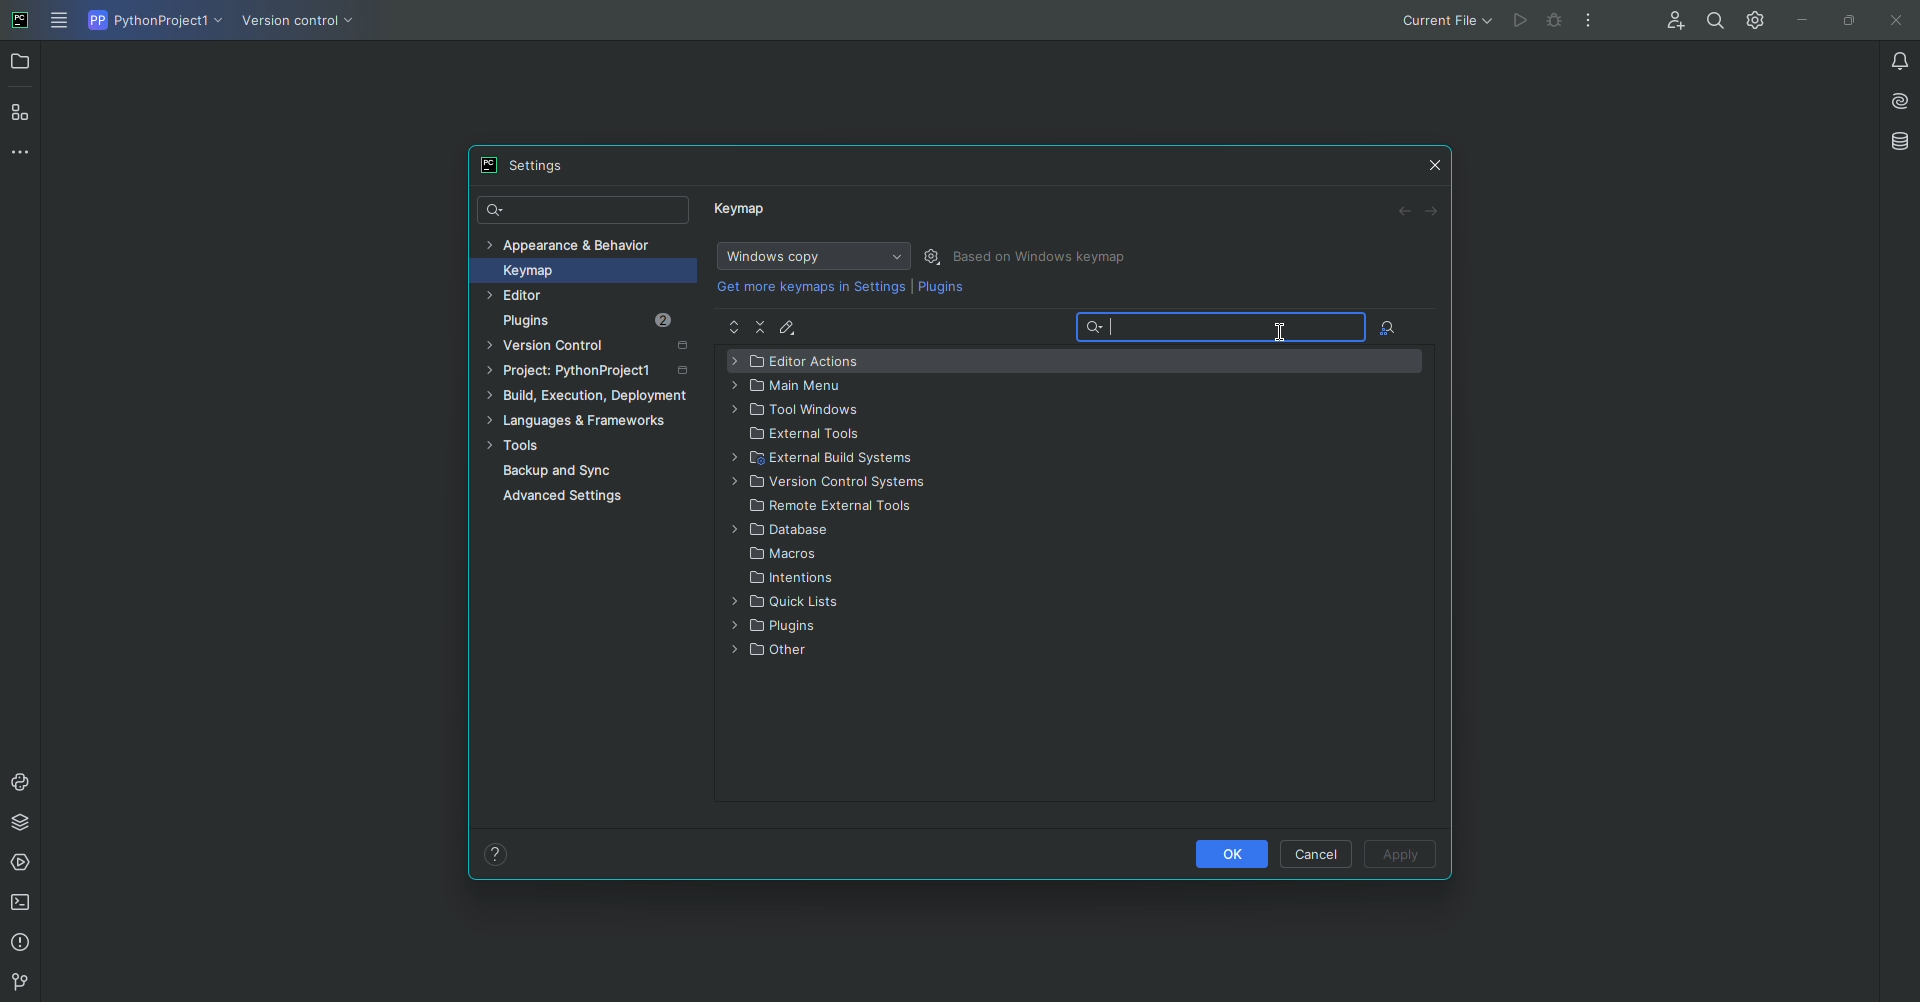 The width and height of the screenshot is (1920, 1002). Describe the element at coordinates (1893, 21) in the screenshot. I see `Close` at that location.